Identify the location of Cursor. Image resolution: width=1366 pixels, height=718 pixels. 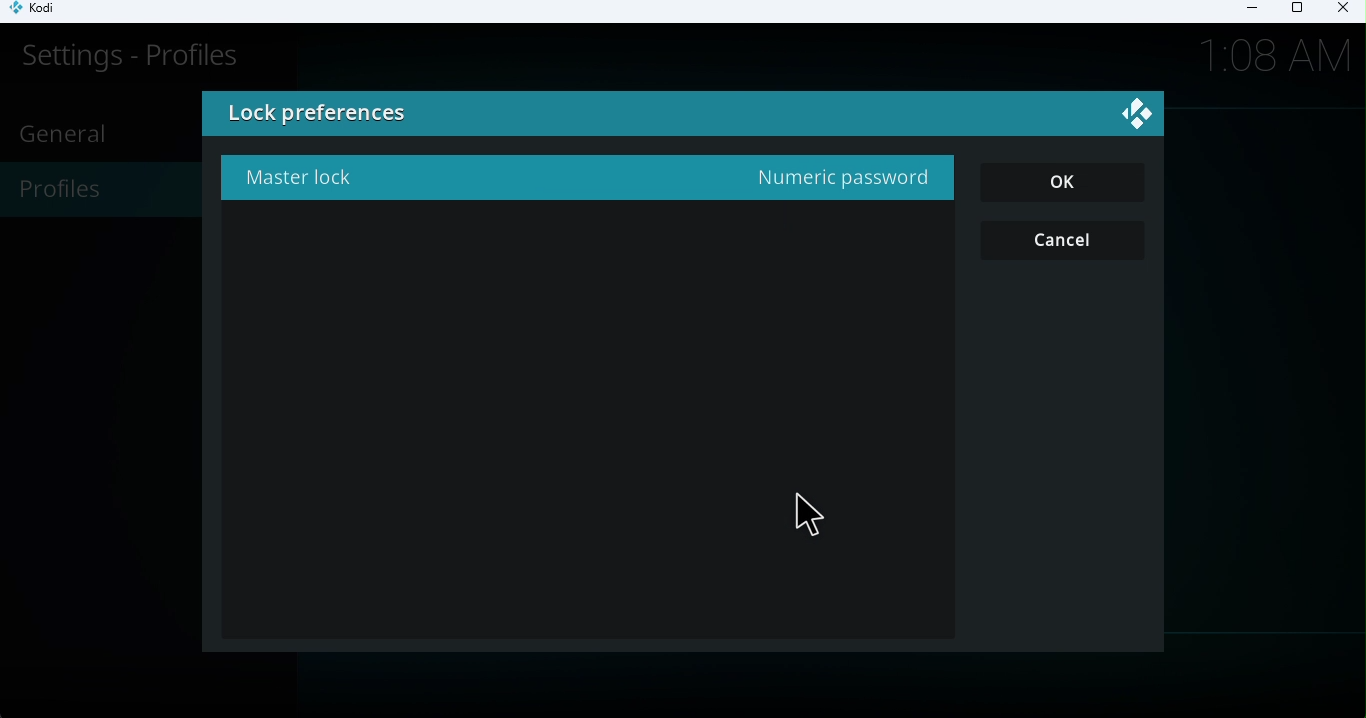
(811, 511).